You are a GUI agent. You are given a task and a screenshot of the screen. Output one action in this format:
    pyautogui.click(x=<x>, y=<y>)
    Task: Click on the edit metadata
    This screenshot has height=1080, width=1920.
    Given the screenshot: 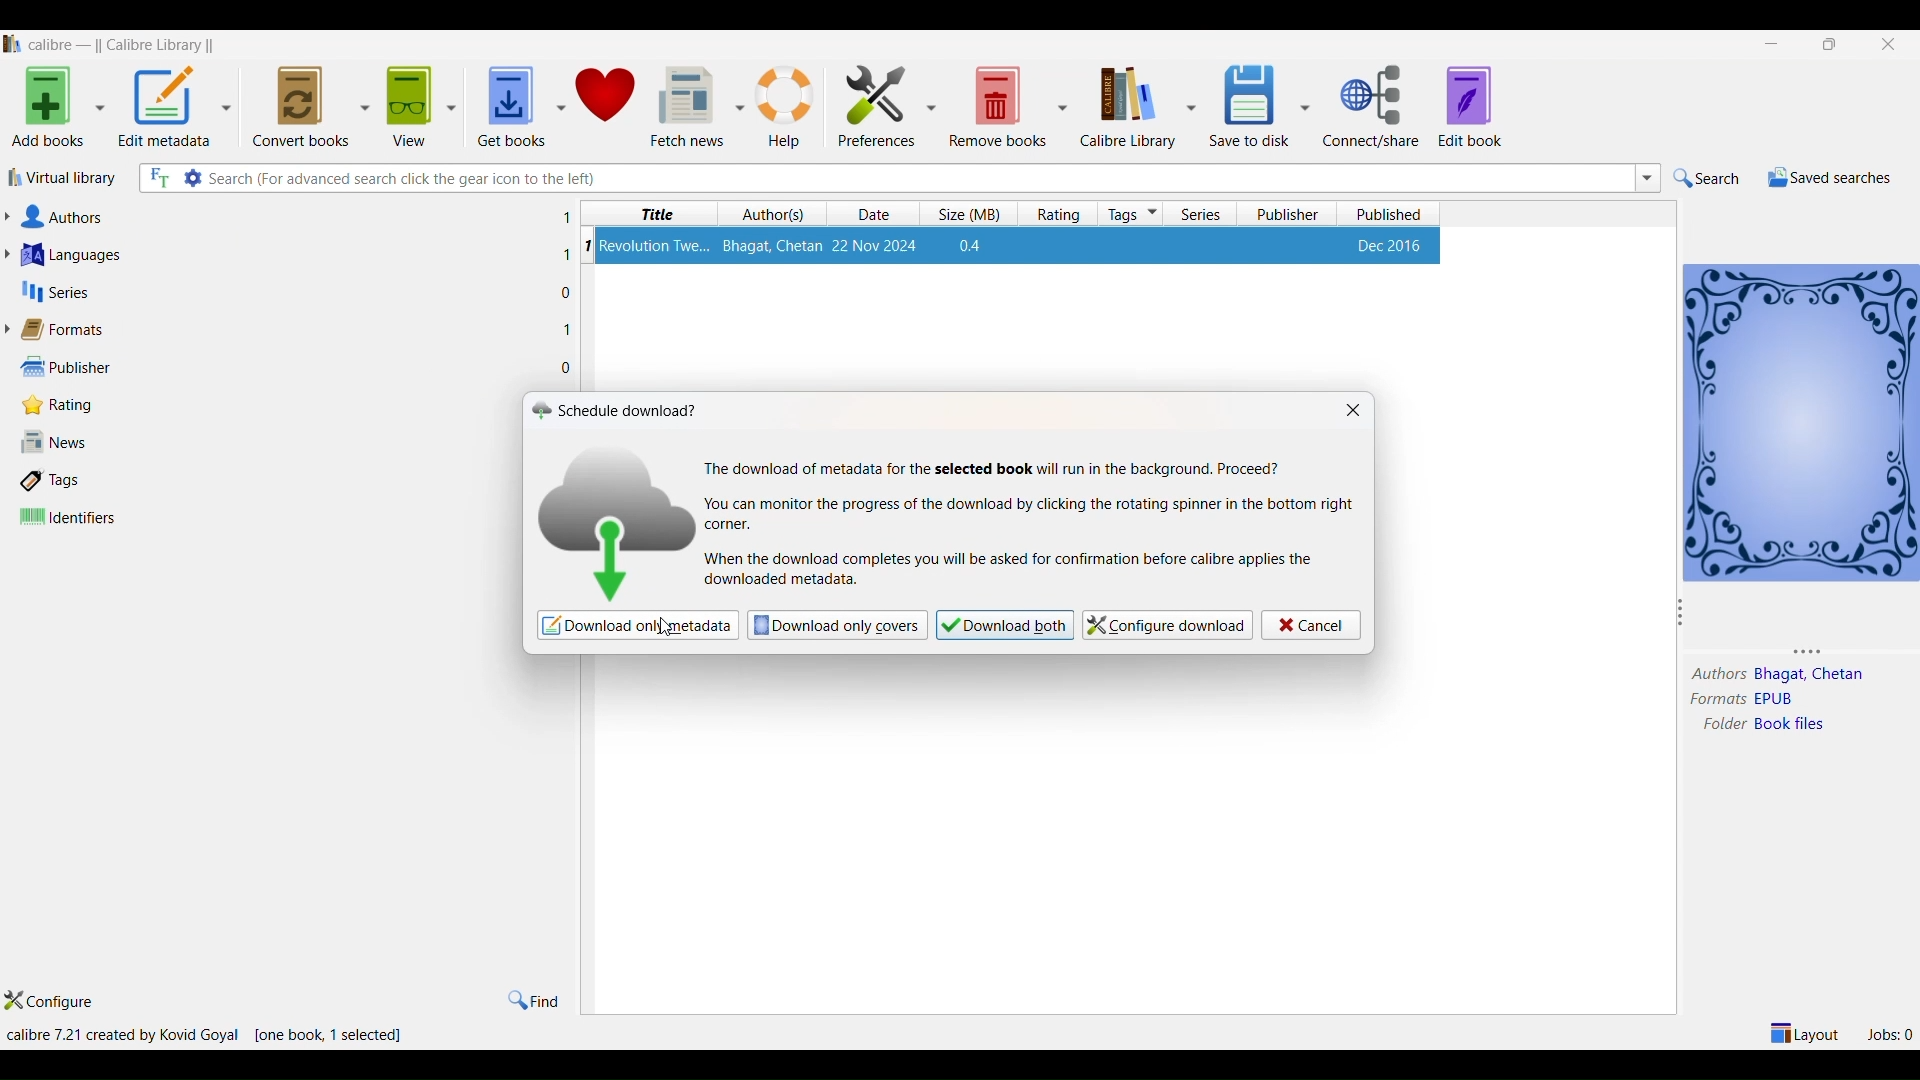 What is the action you would take?
    pyautogui.click(x=166, y=106)
    